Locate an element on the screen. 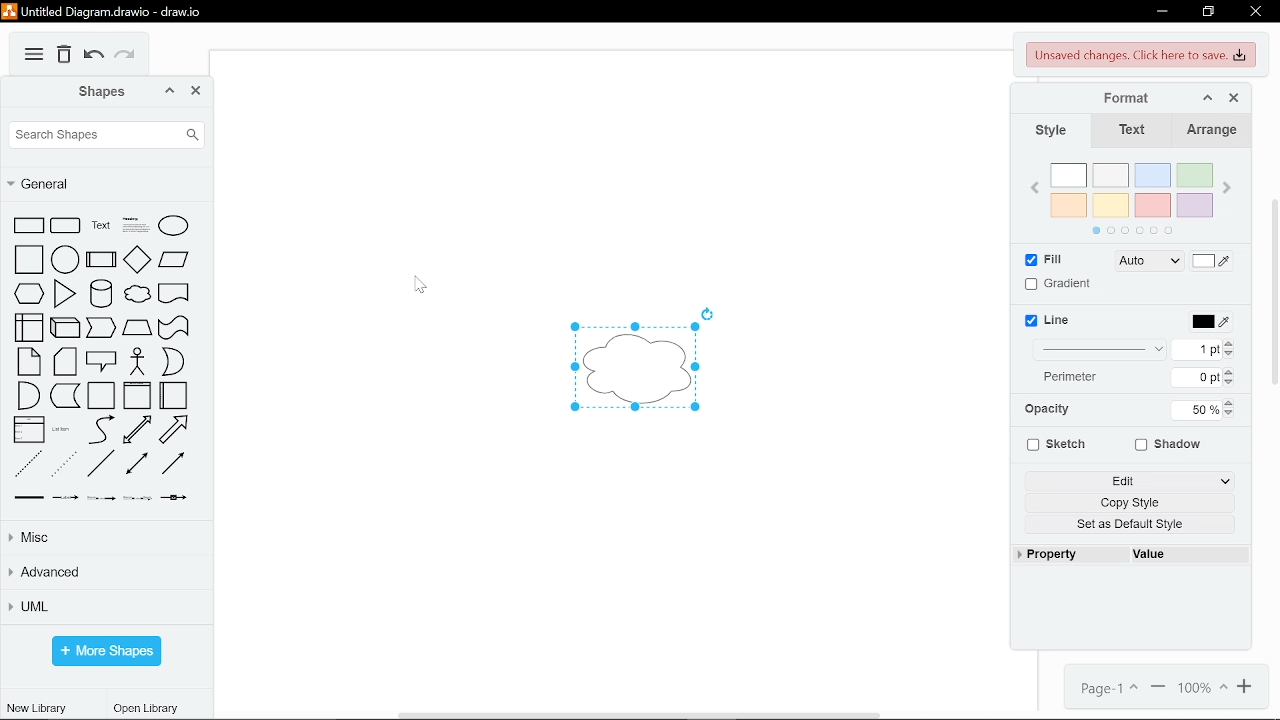 This screenshot has width=1280, height=720. text is located at coordinates (1134, 132).